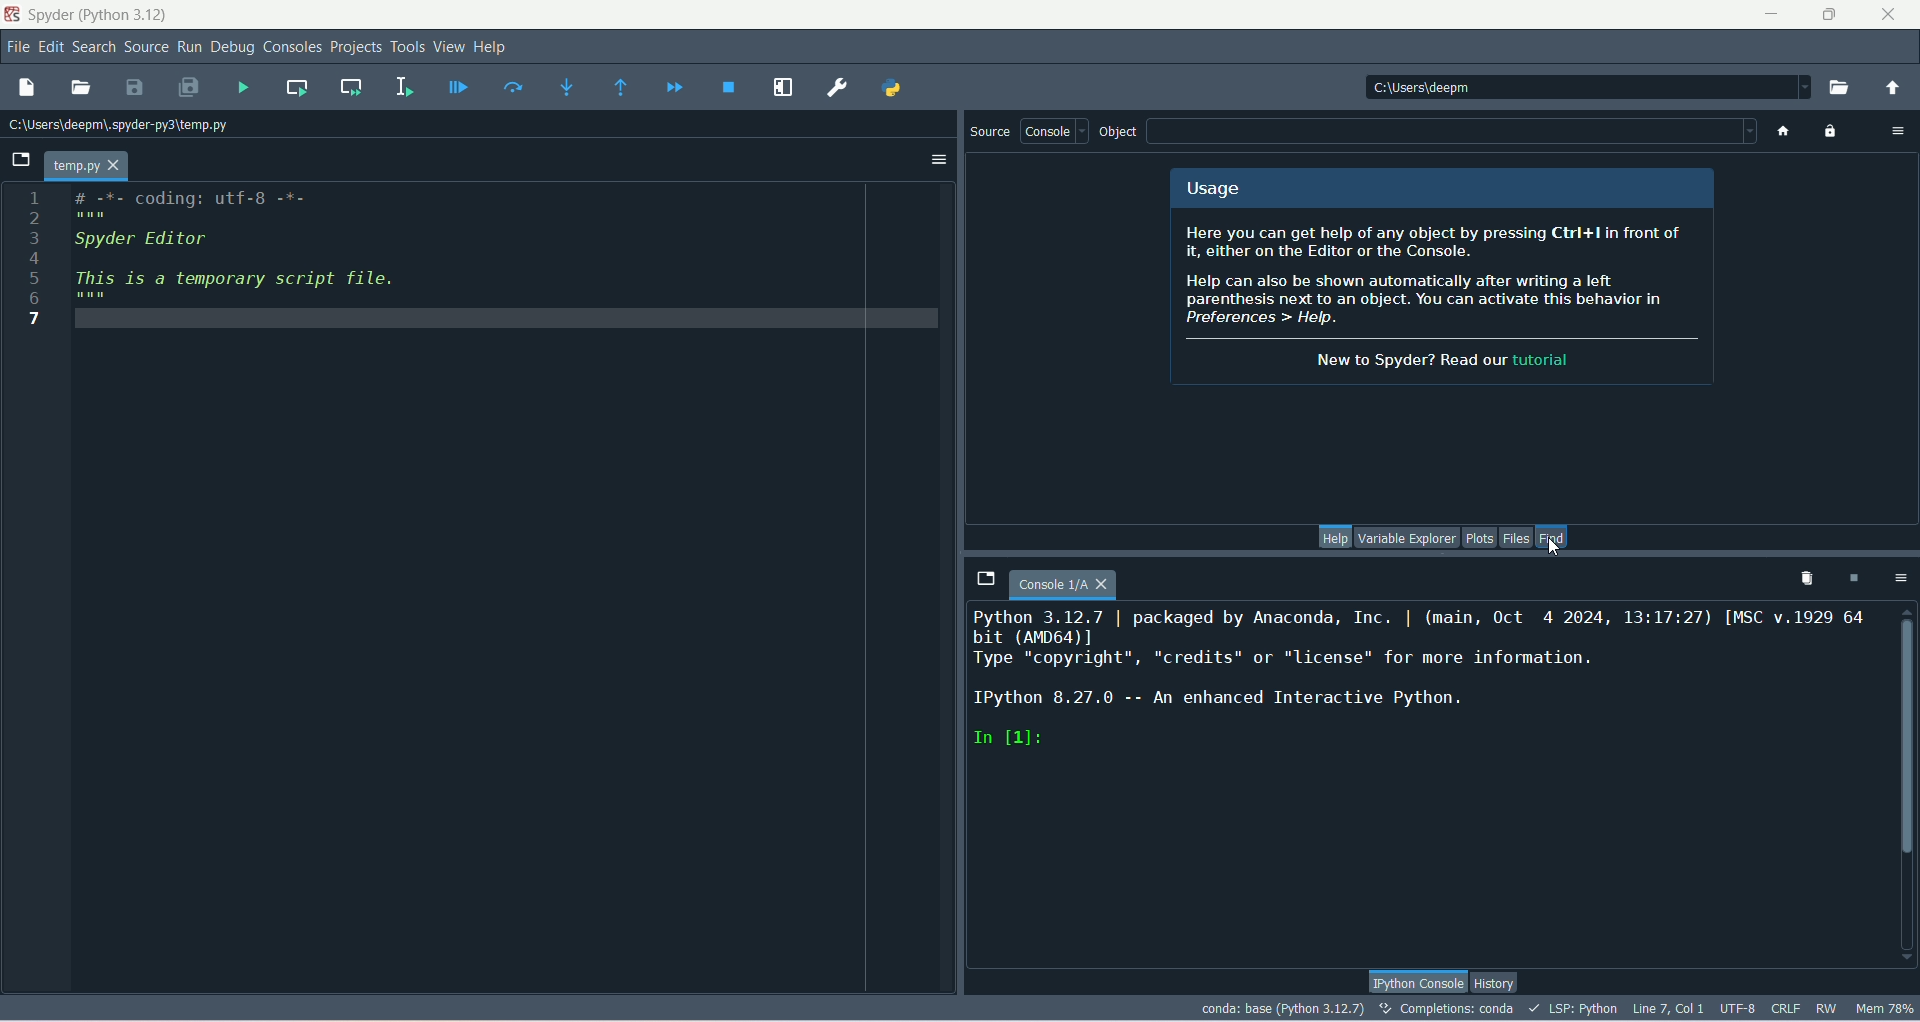 The width and height of the screenshot is (1920, 1022). Describe the element at coordinates (1892, 130) in the screenshot. I see `options` at that location.